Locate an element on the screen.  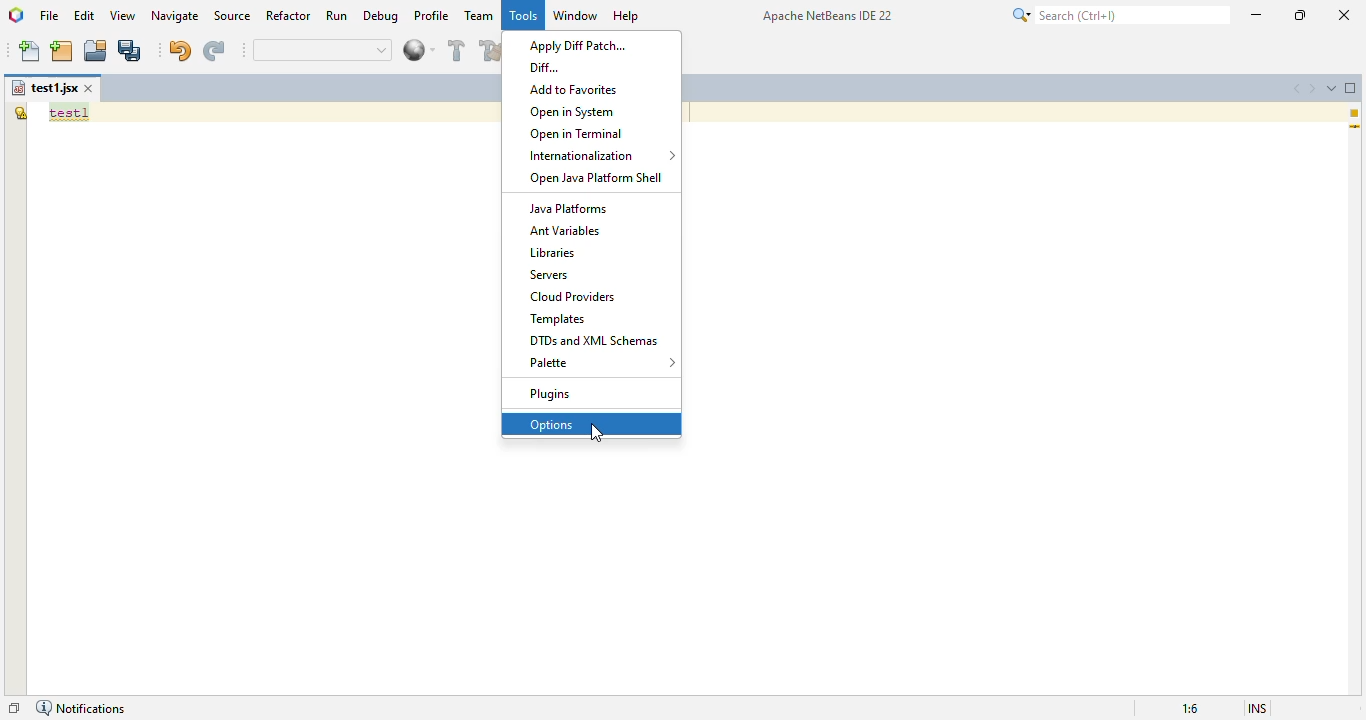
source is located at coordinates (233, 16).